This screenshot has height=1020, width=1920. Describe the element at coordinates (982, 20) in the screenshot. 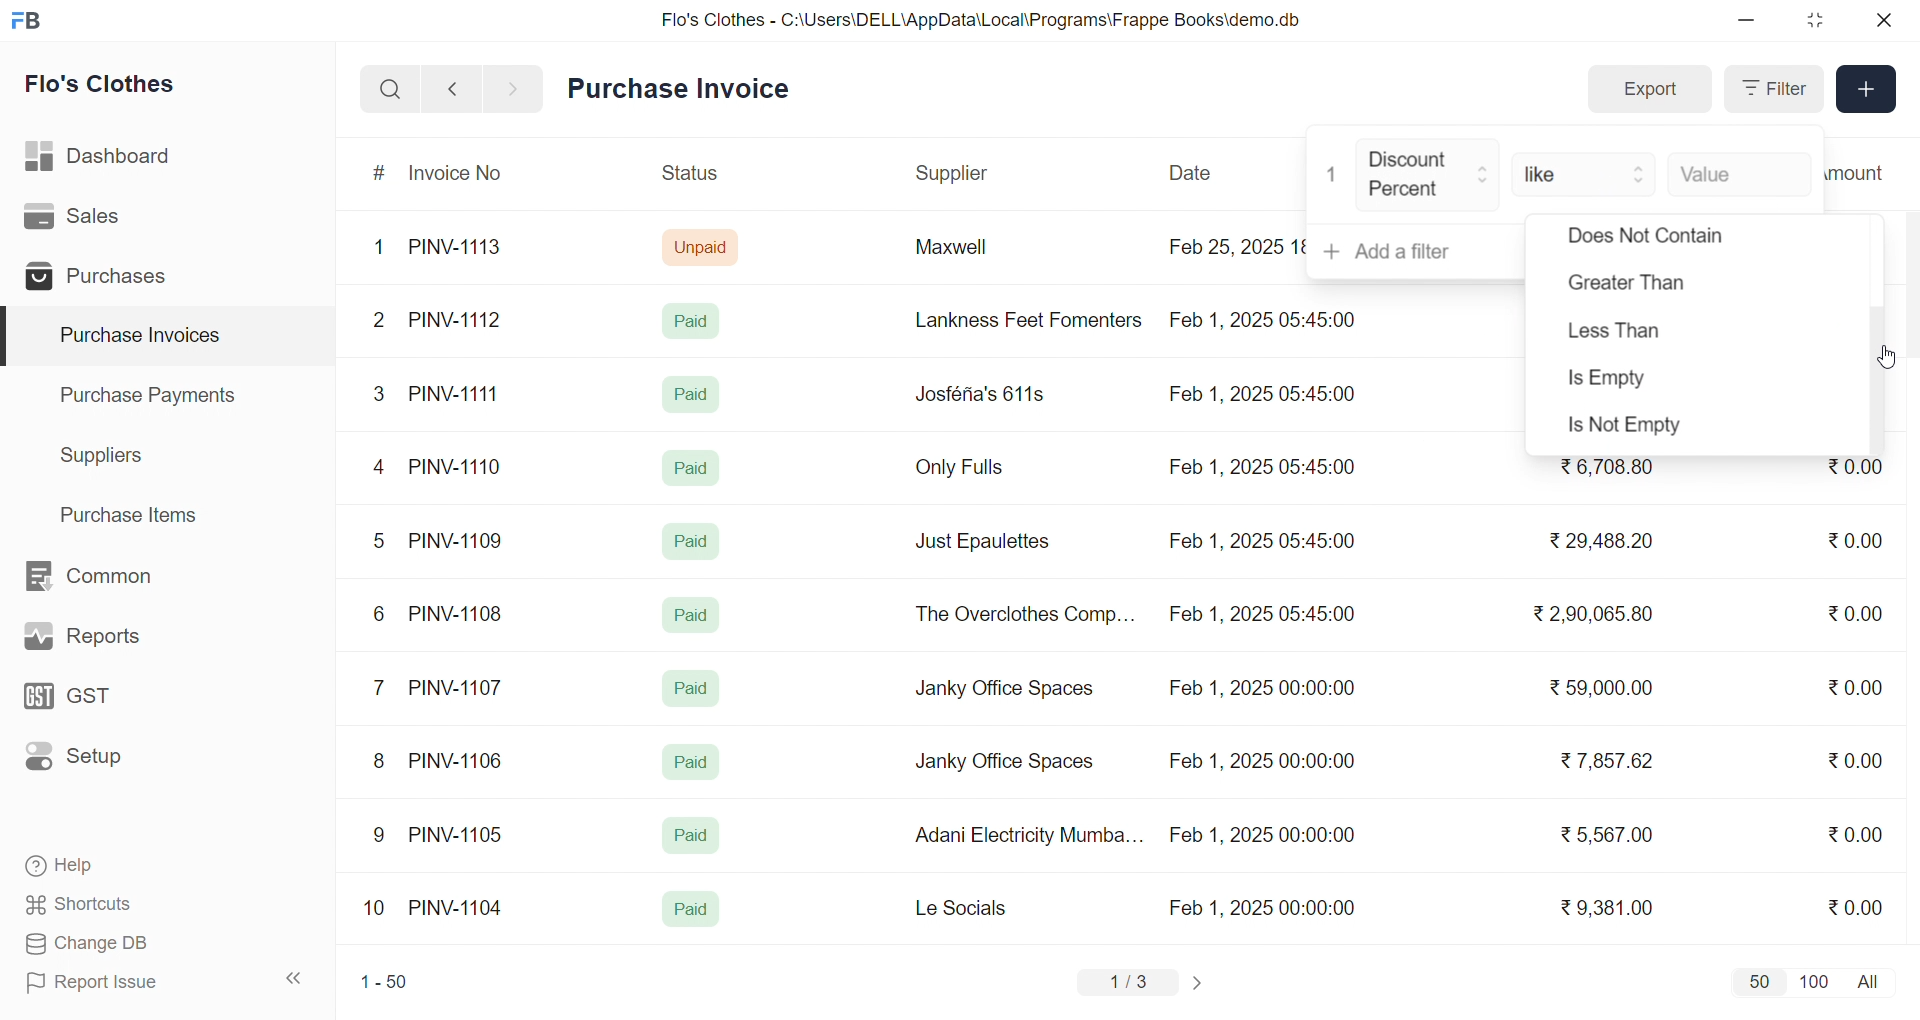

I see `Flo's Clothes - C:\Users\DELL\AppData\Local\Programs\Frappe Books\demo.db` at that location.